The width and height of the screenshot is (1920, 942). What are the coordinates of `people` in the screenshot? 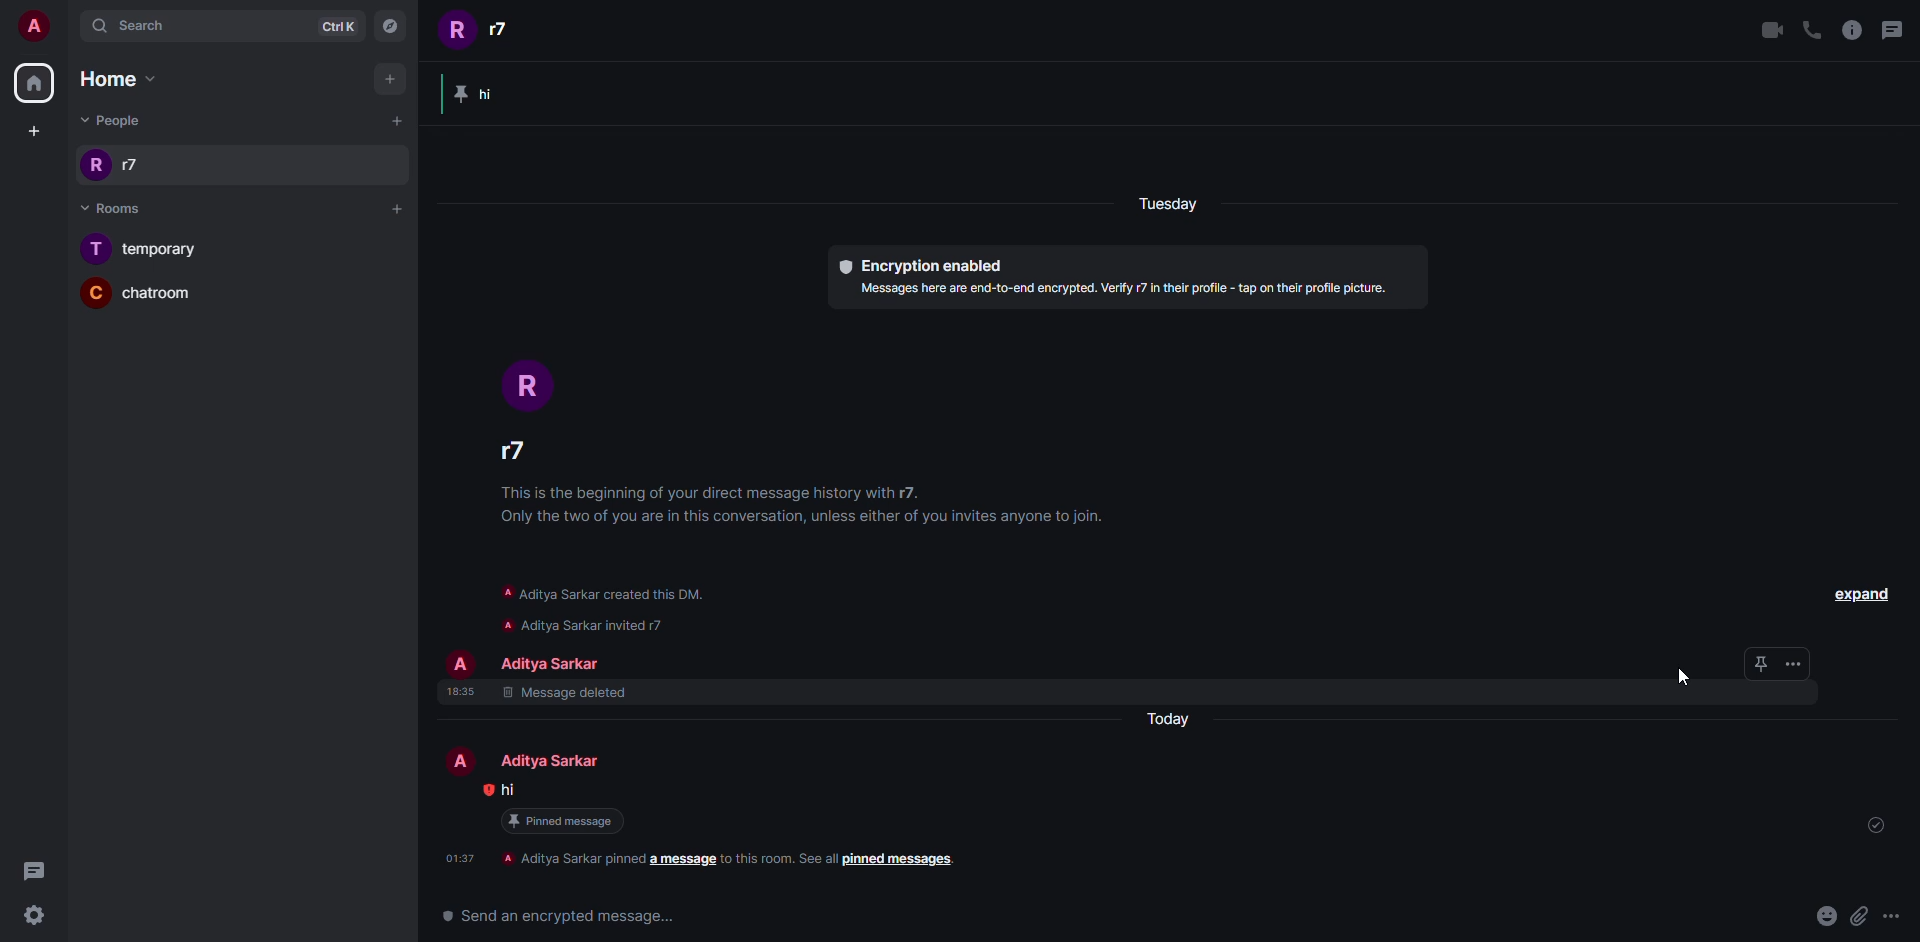 It's located at (112, 118).